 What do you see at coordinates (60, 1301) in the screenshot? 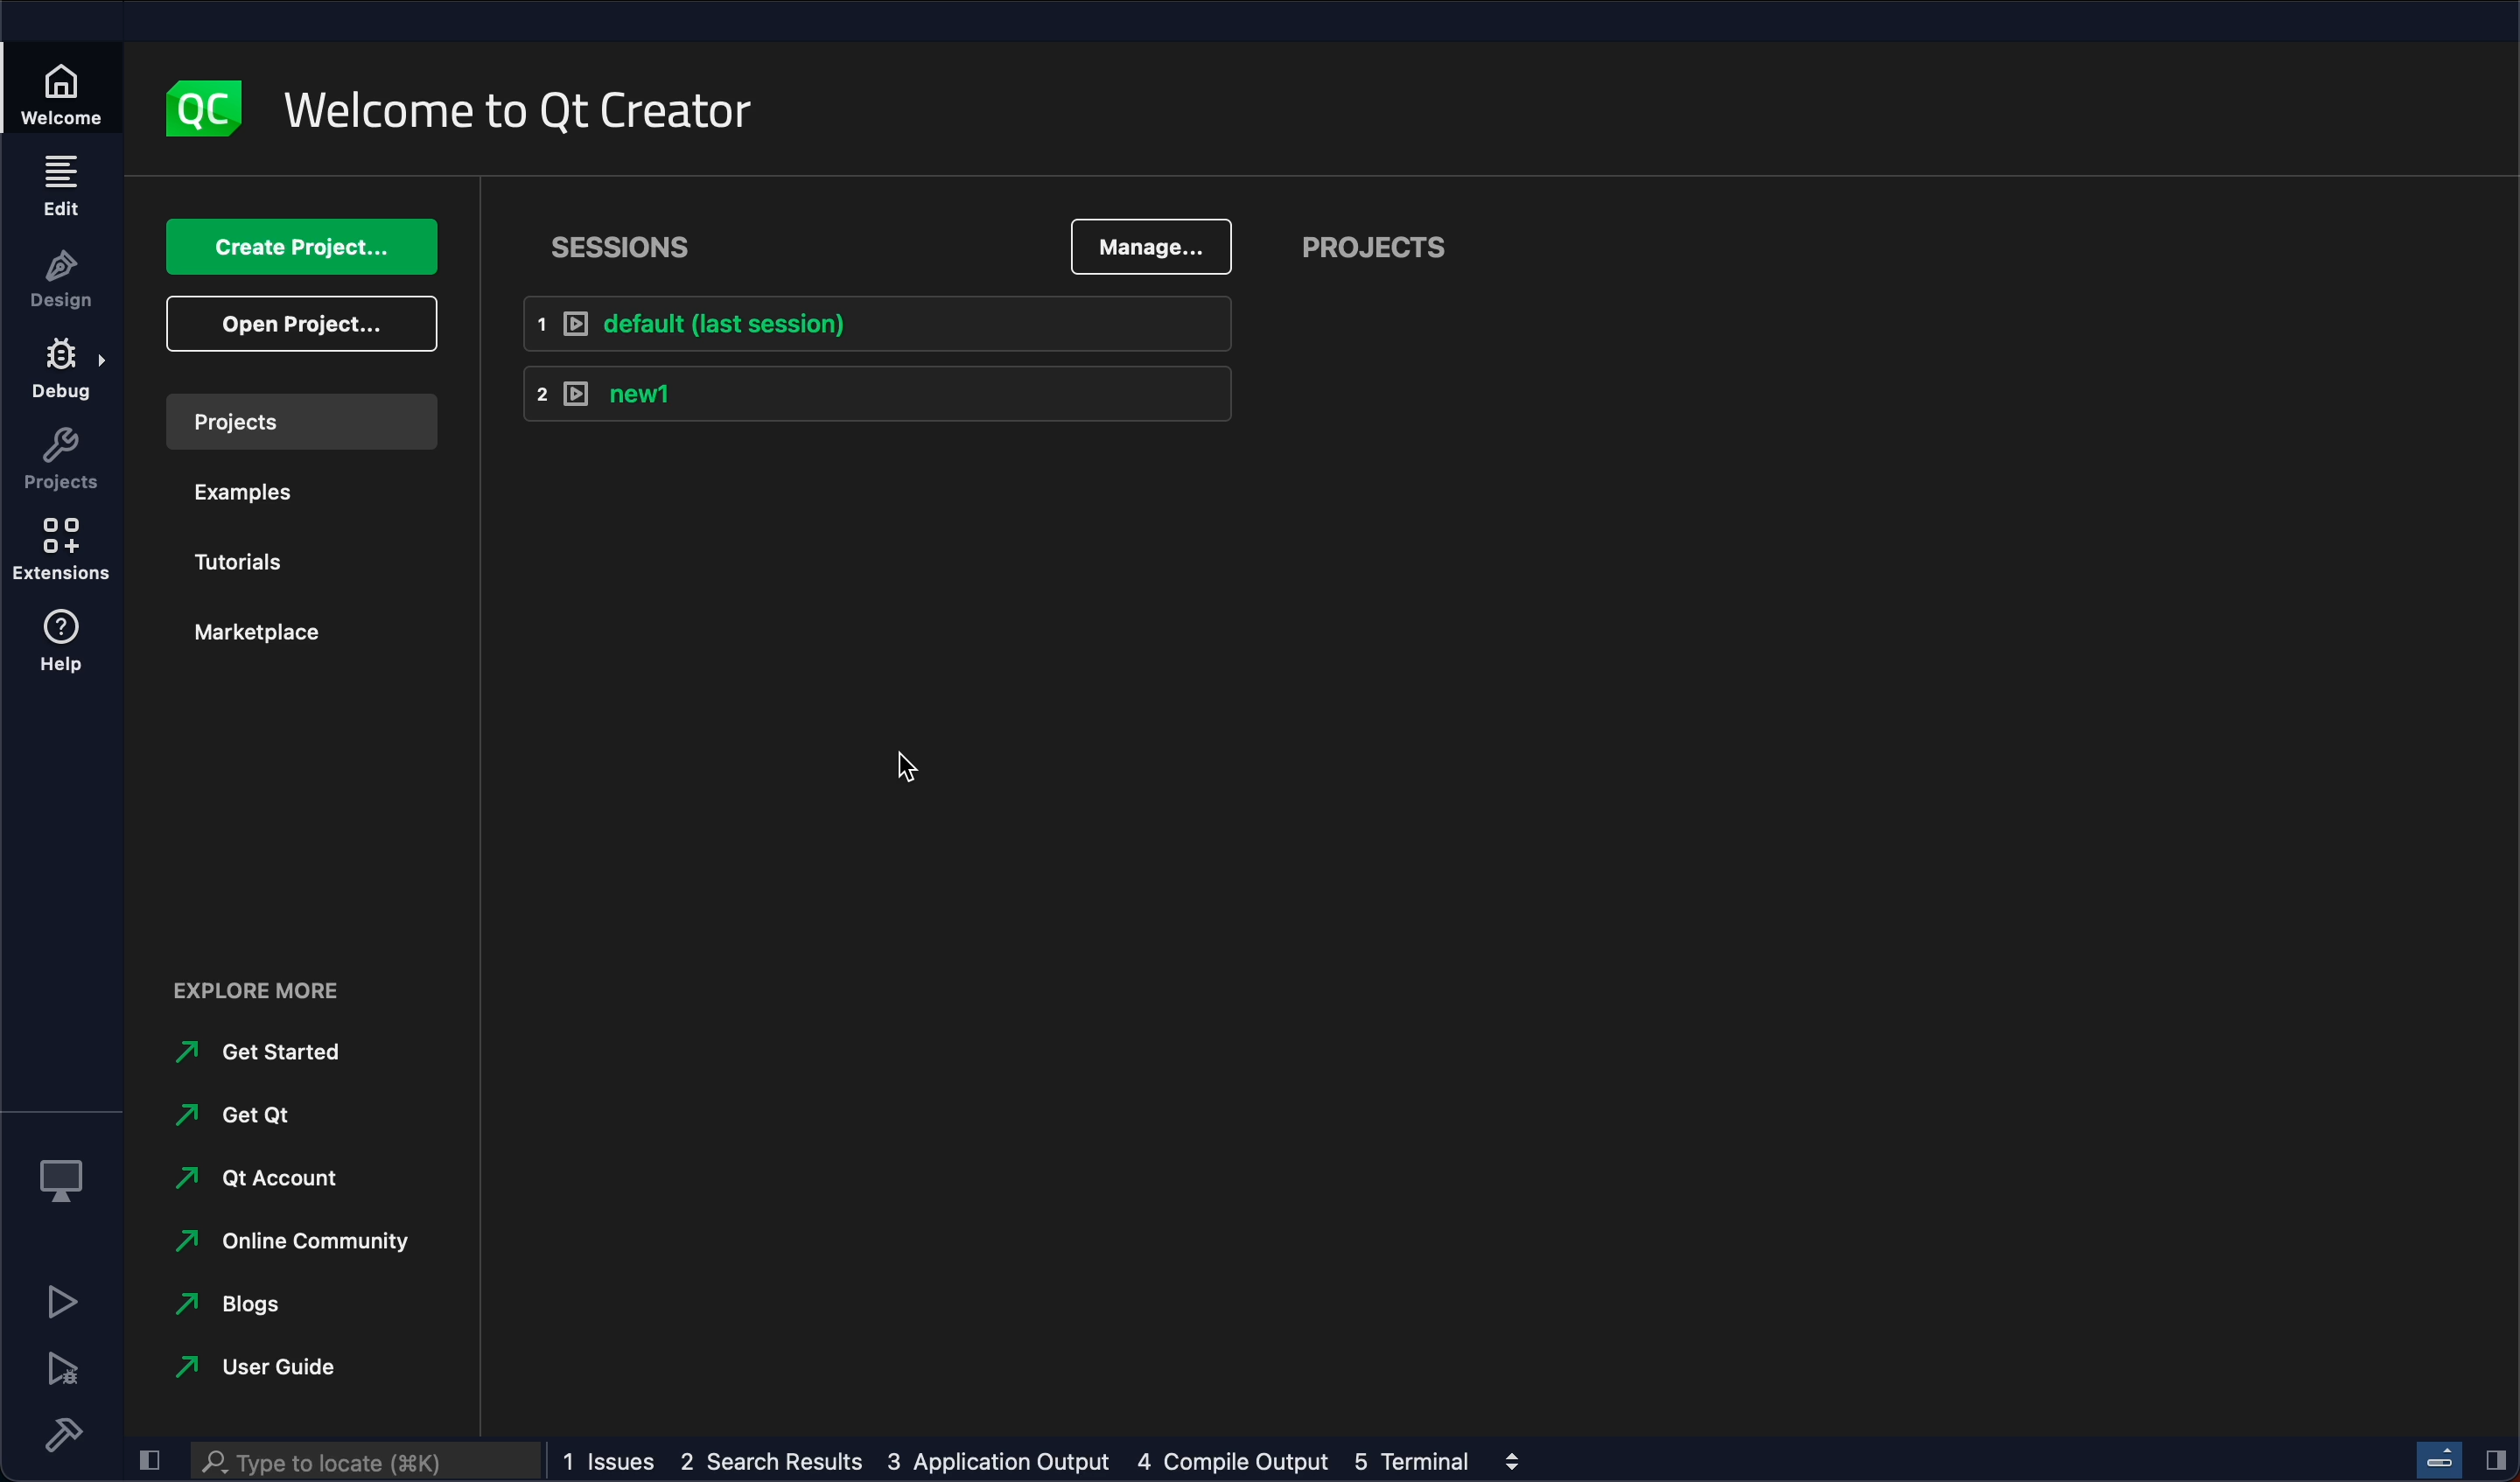
I see `run` at bounding box center [60, 1301].